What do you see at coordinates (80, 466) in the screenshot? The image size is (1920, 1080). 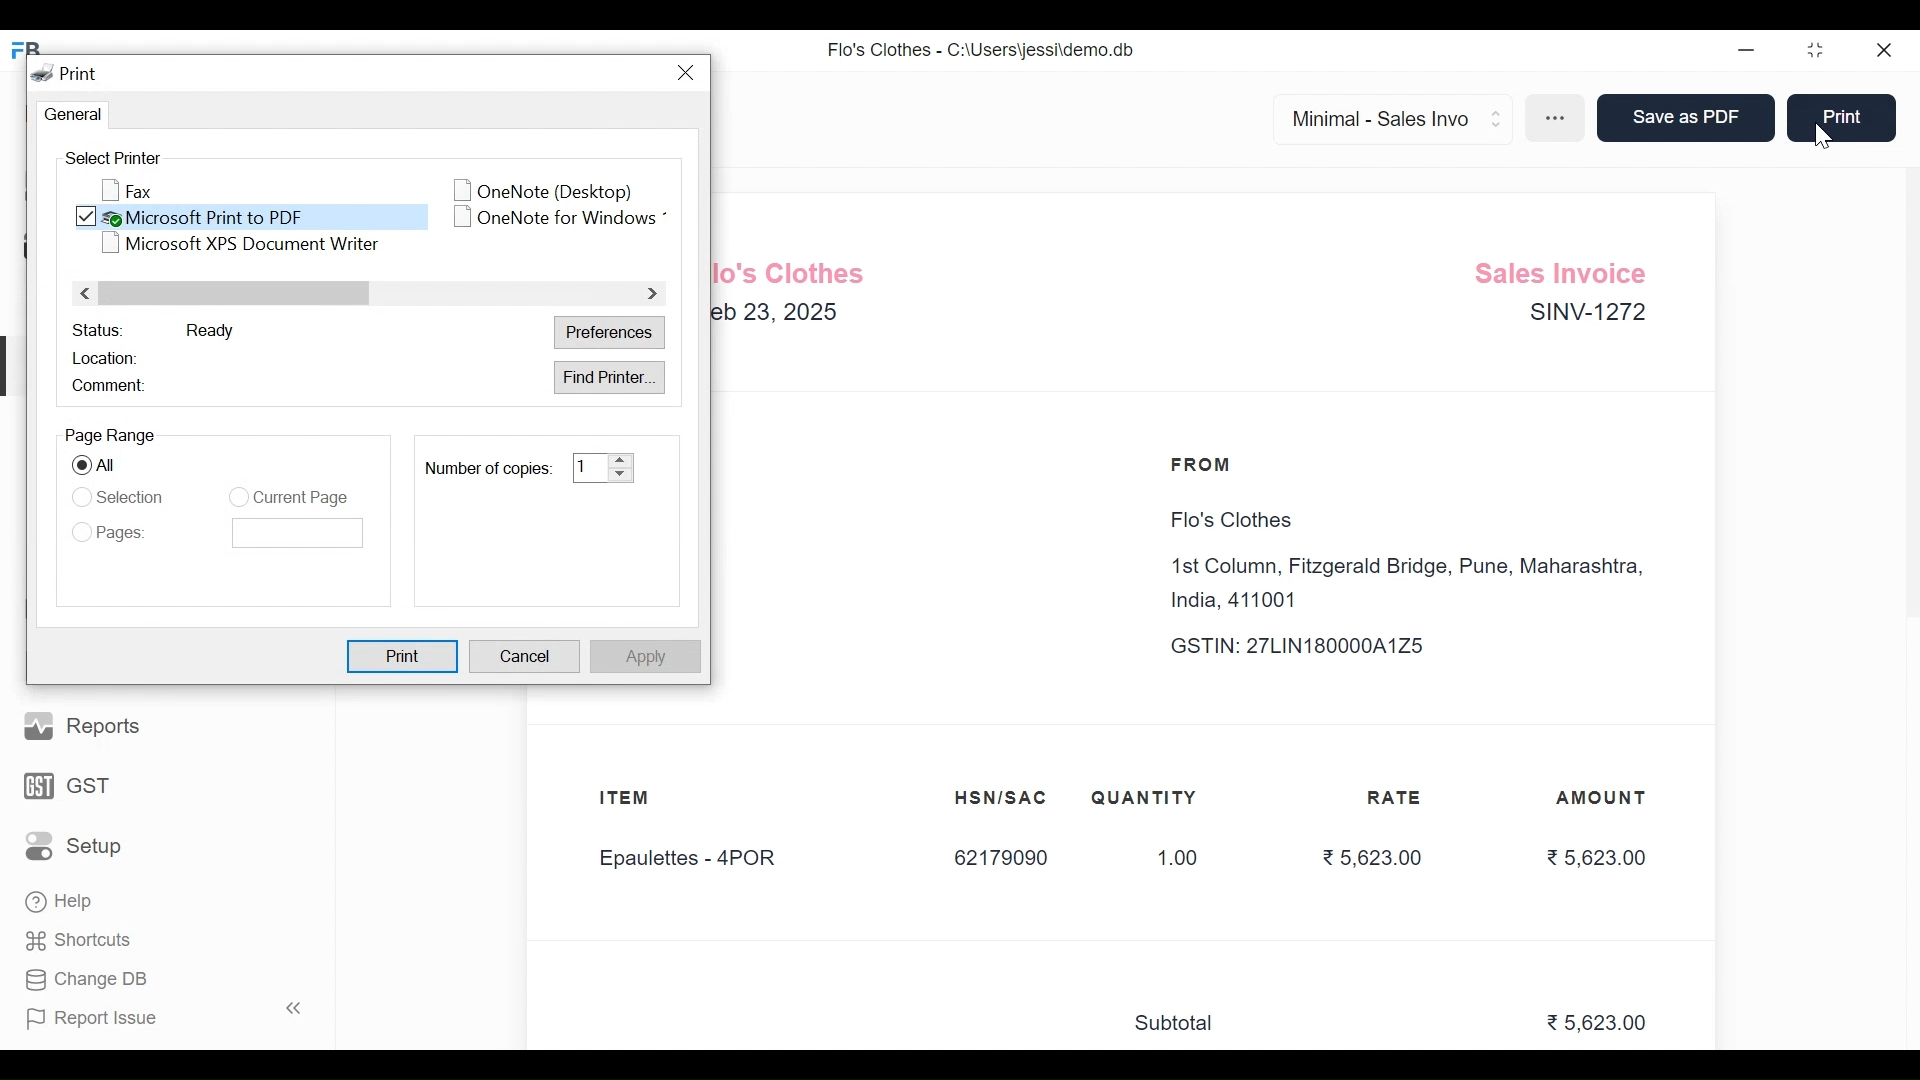 I see `select` at bounding box center [80, 466].